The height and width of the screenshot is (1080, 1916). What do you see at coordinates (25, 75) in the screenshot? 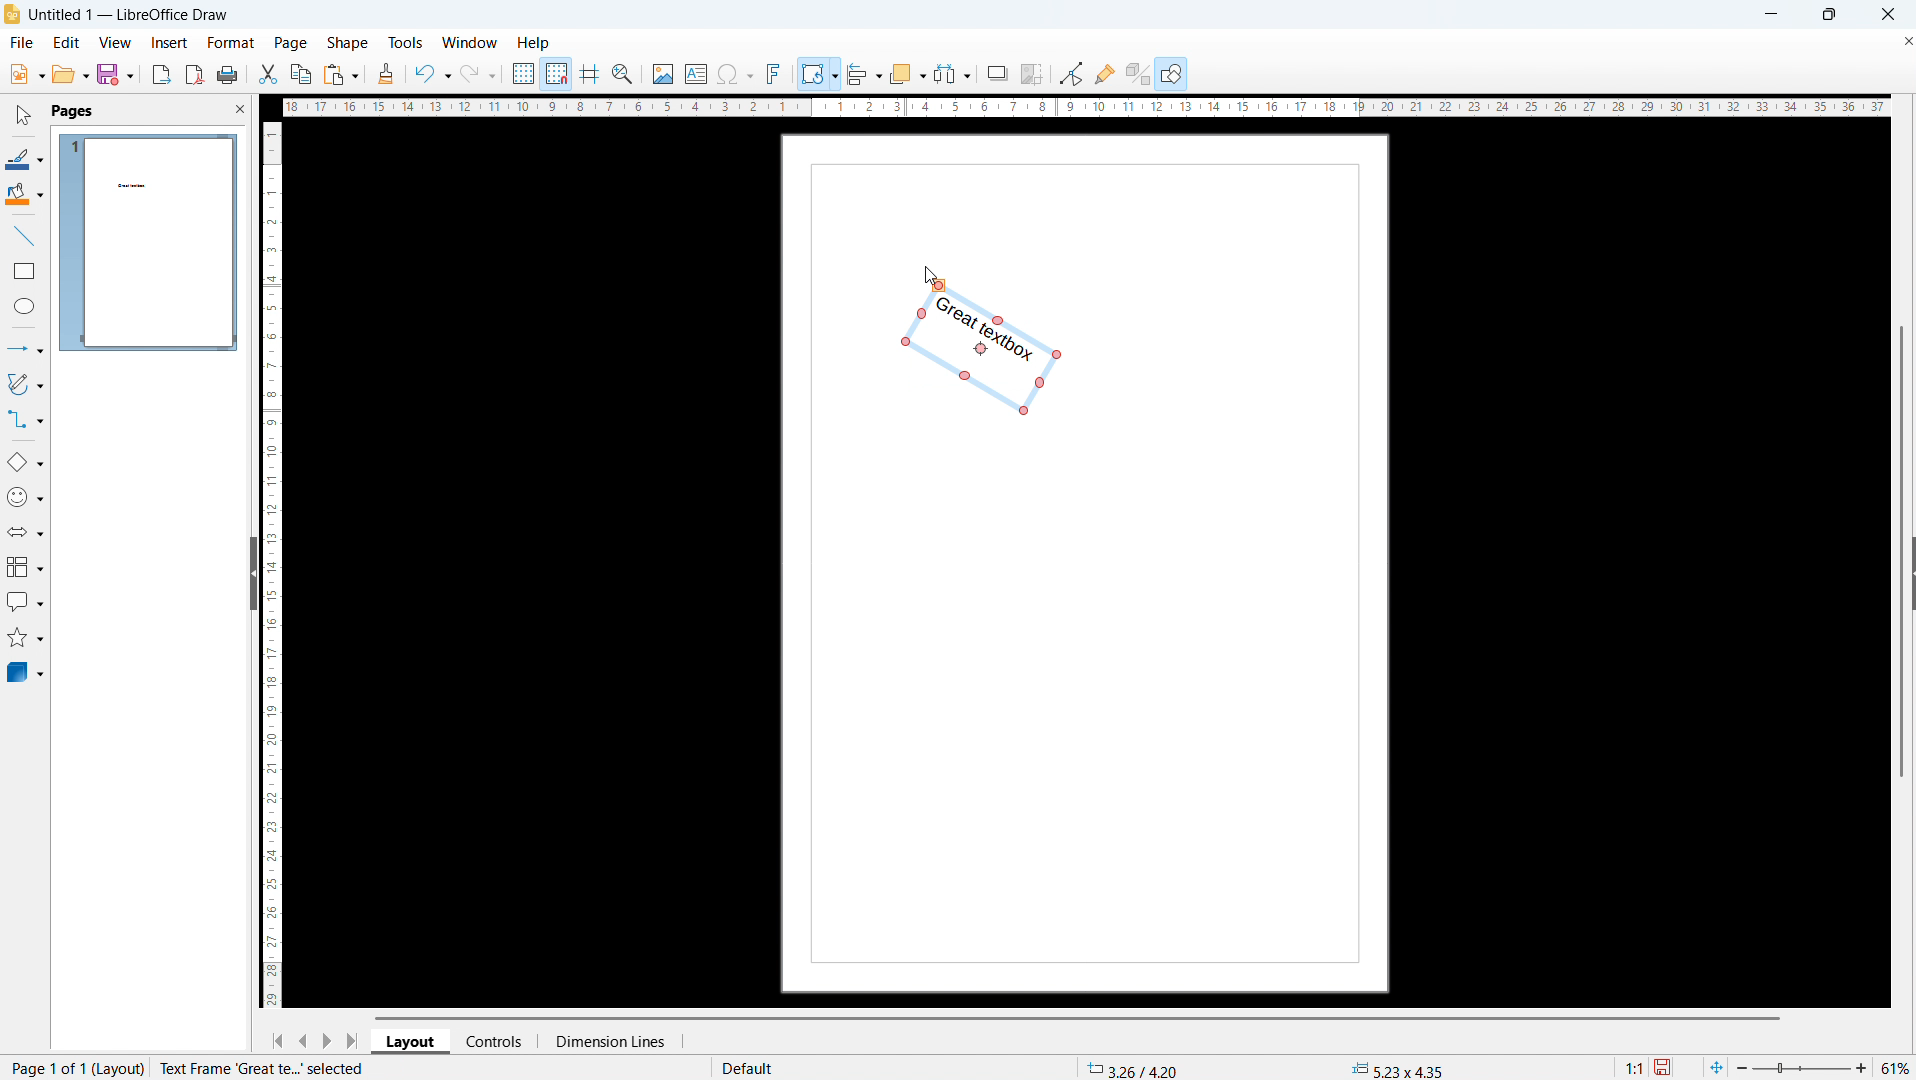
I see `file` at bounding box center [25, 75].